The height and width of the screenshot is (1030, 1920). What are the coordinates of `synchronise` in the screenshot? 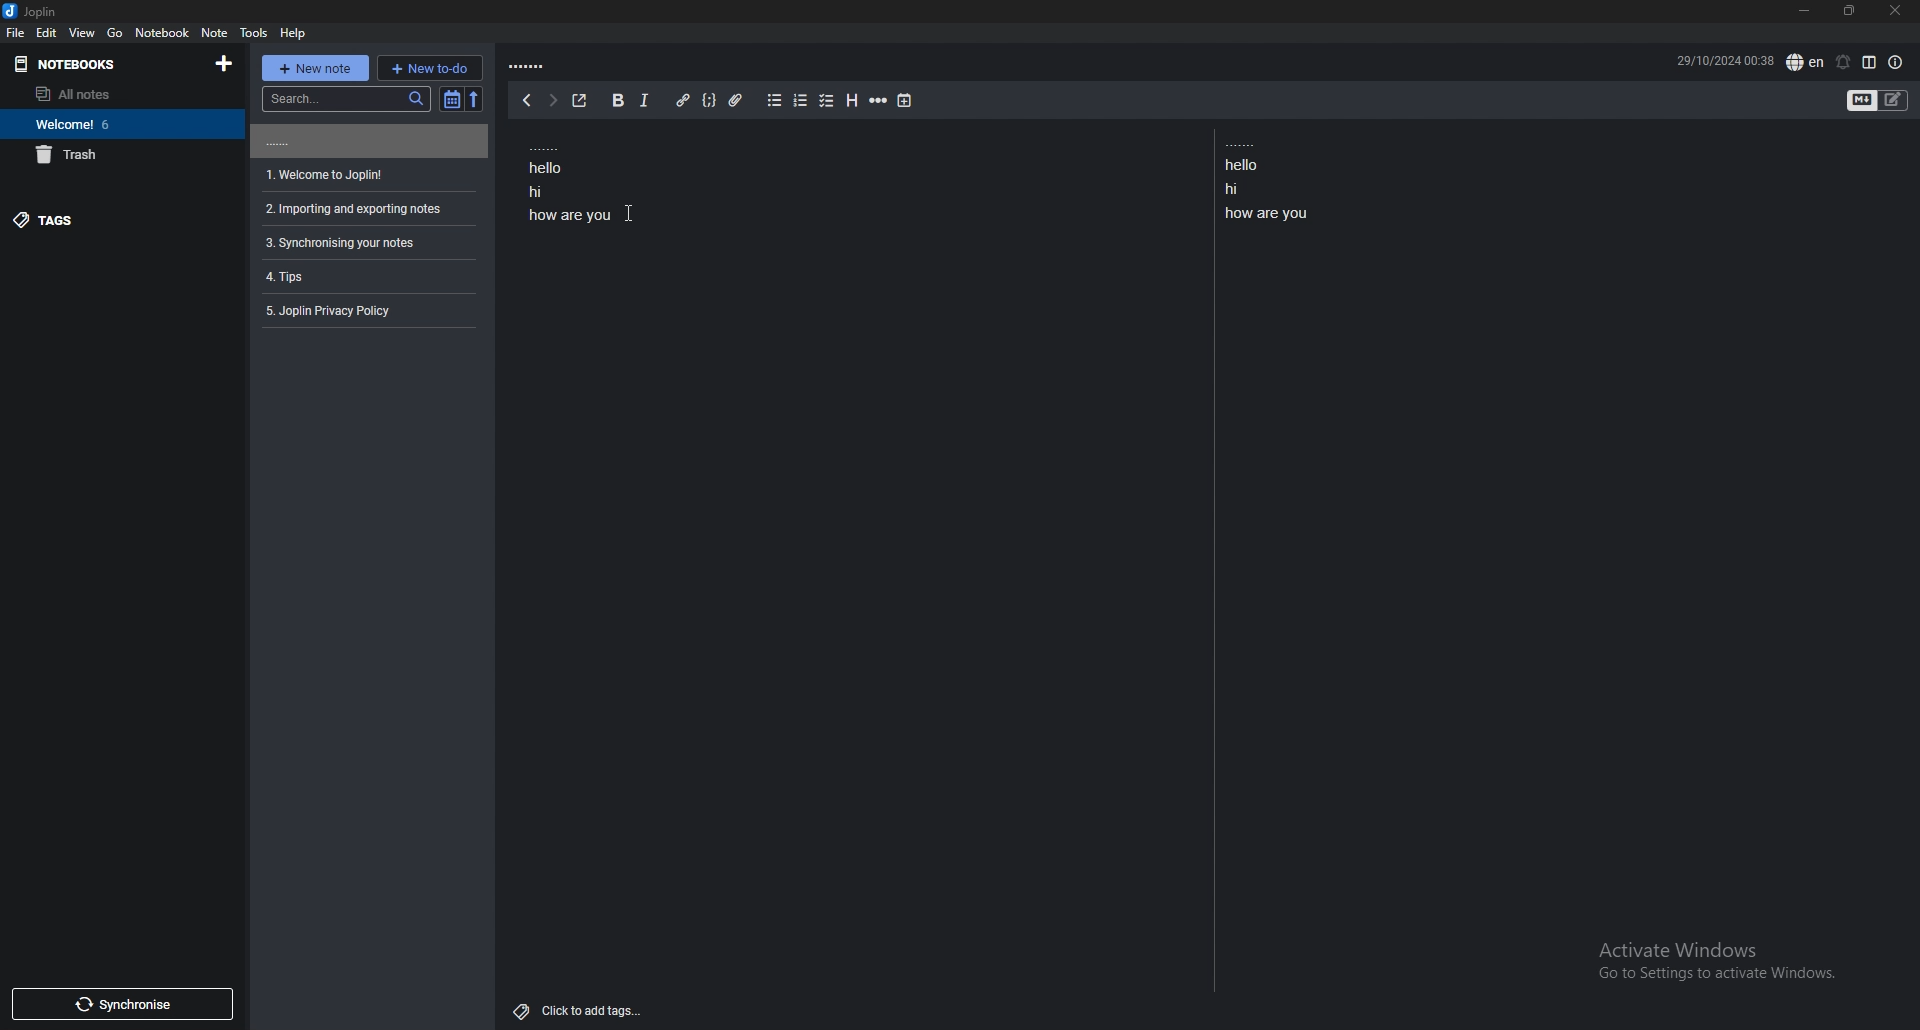 It's located at (123, 1004).